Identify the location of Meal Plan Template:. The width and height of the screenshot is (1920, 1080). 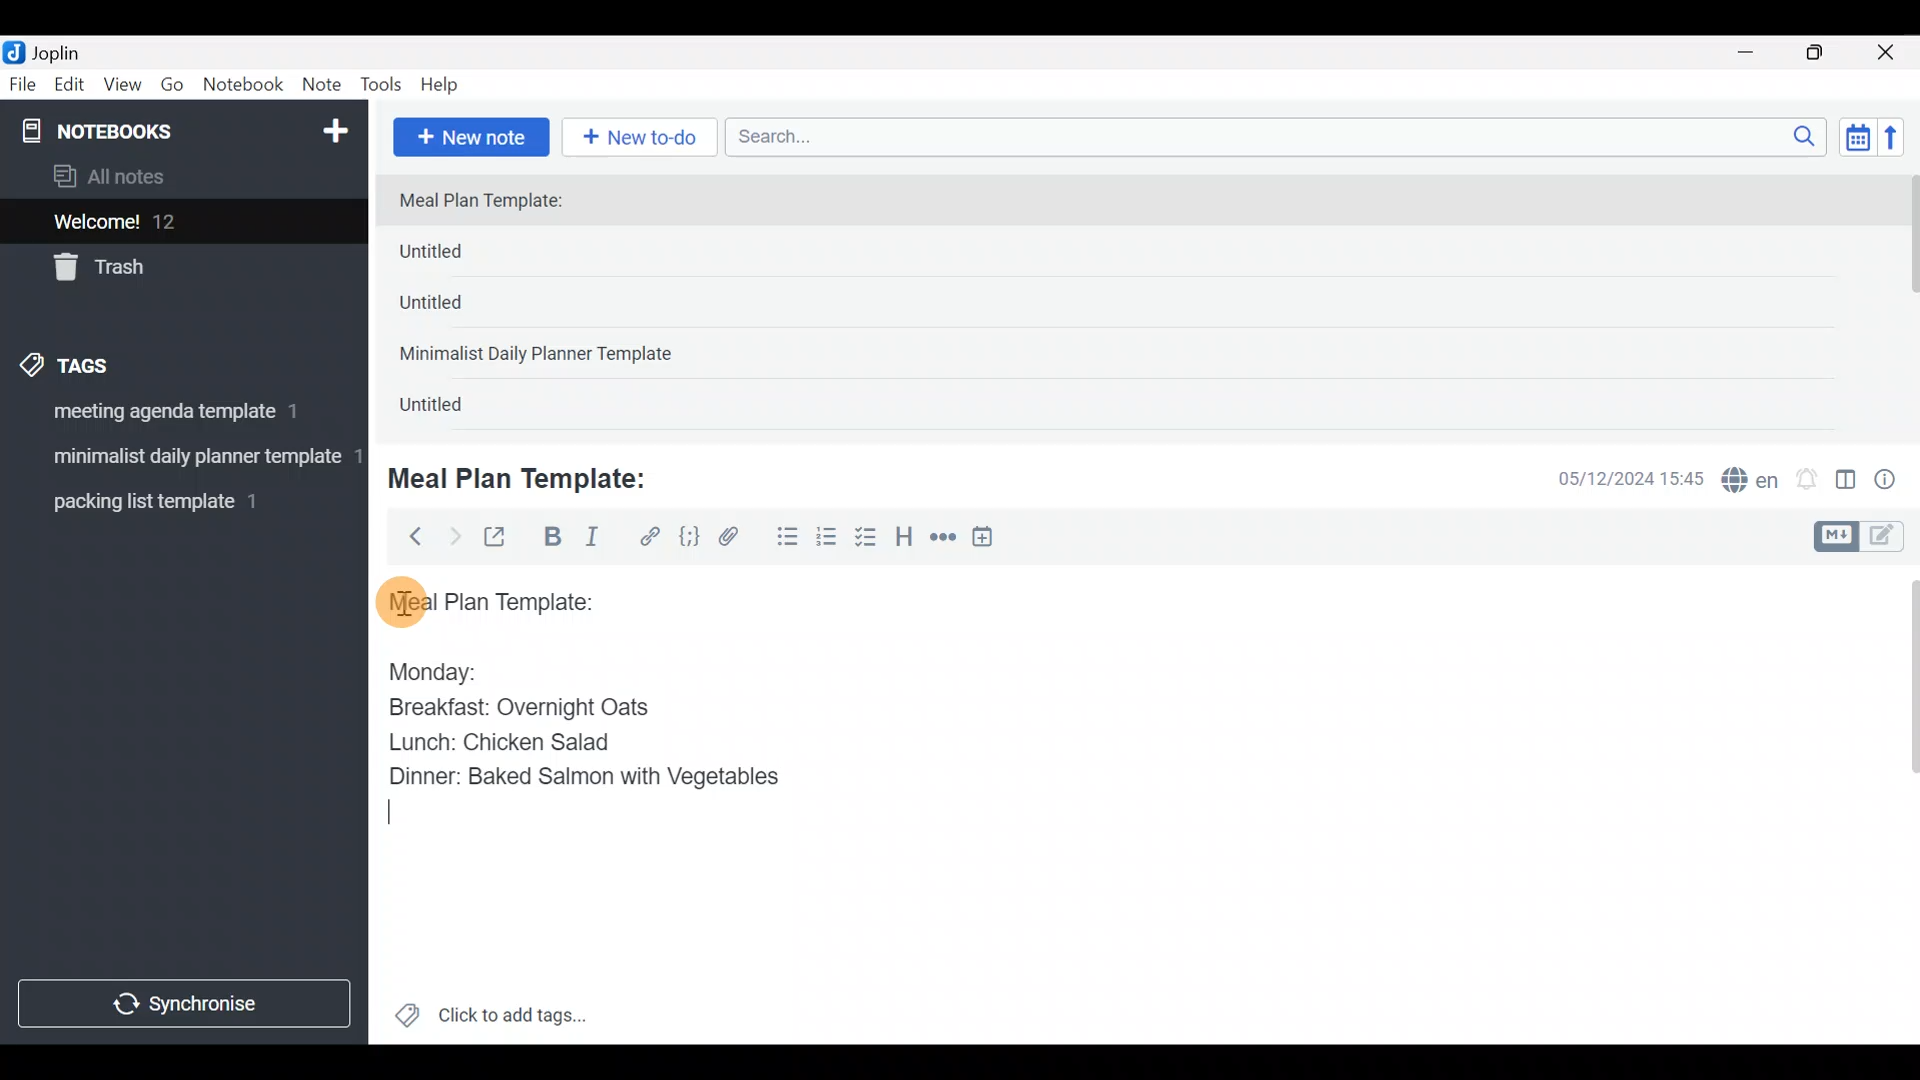
(530, 476).